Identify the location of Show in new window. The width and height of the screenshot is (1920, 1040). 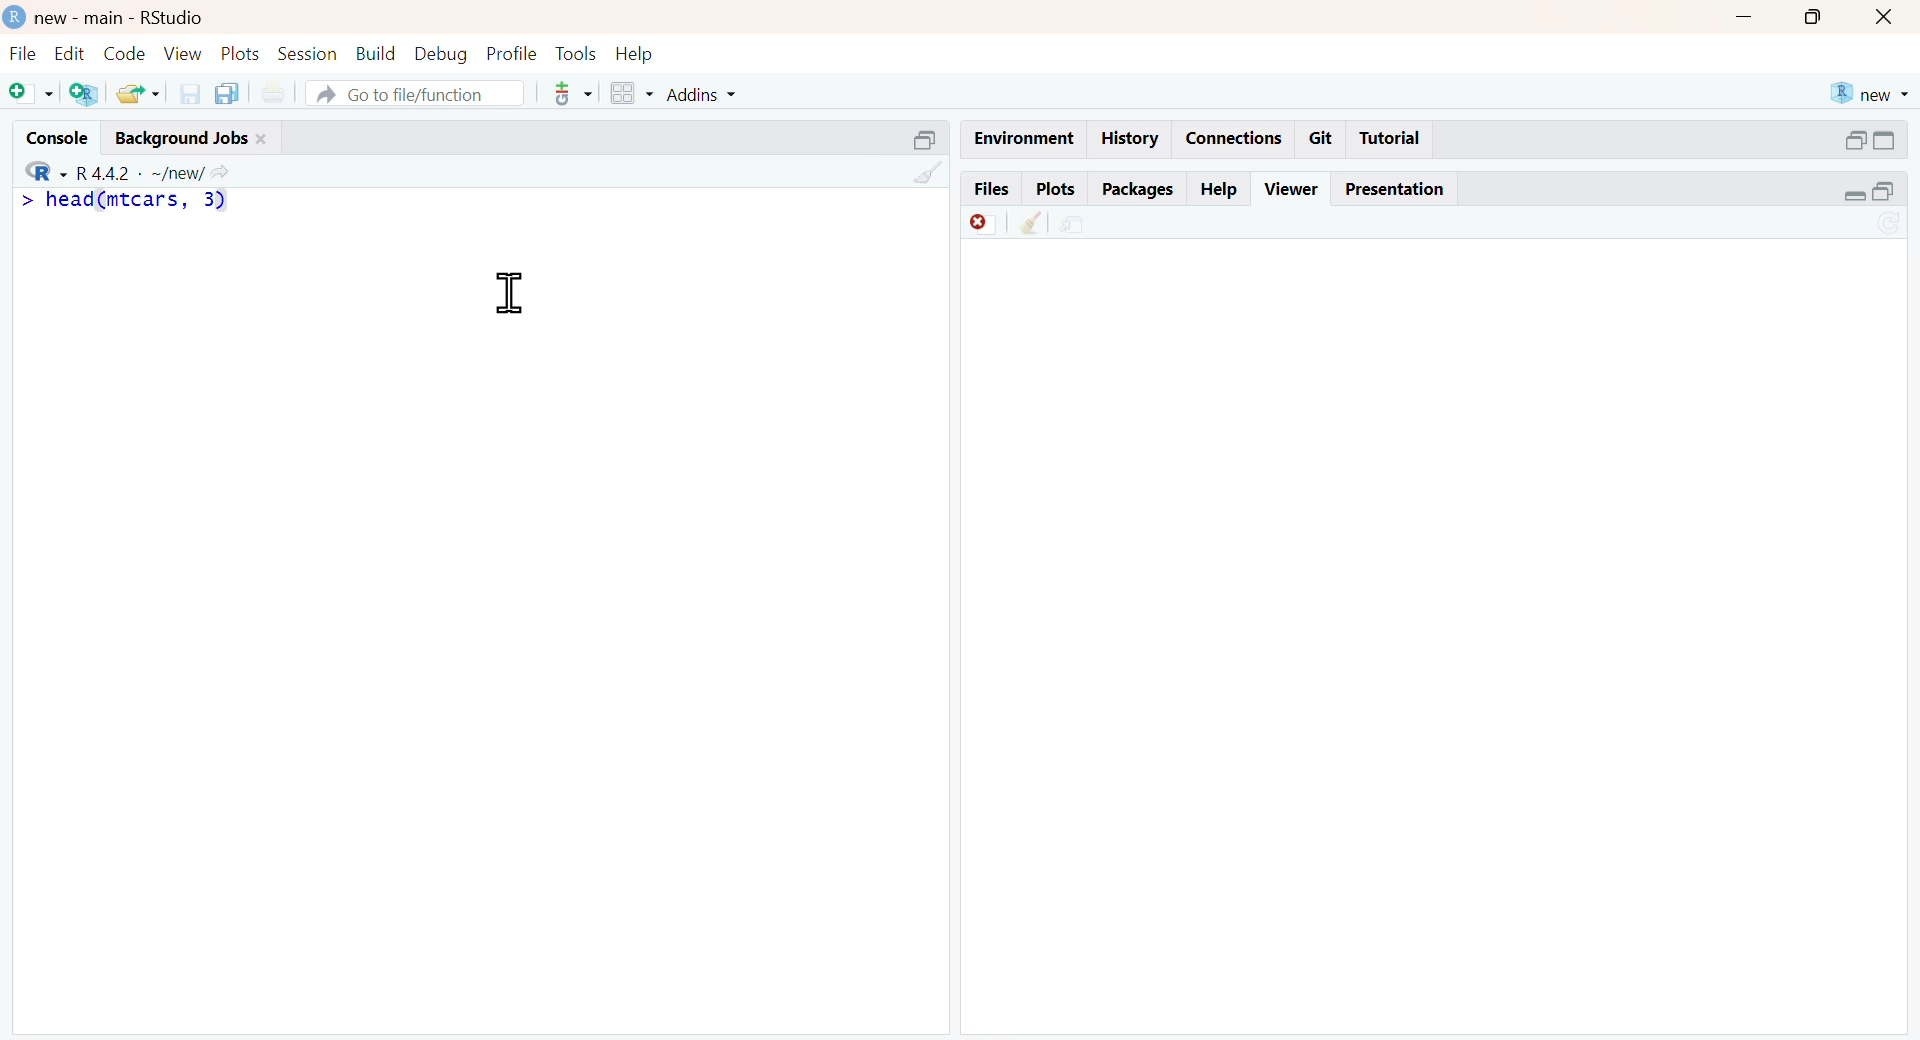
(1072, 222).